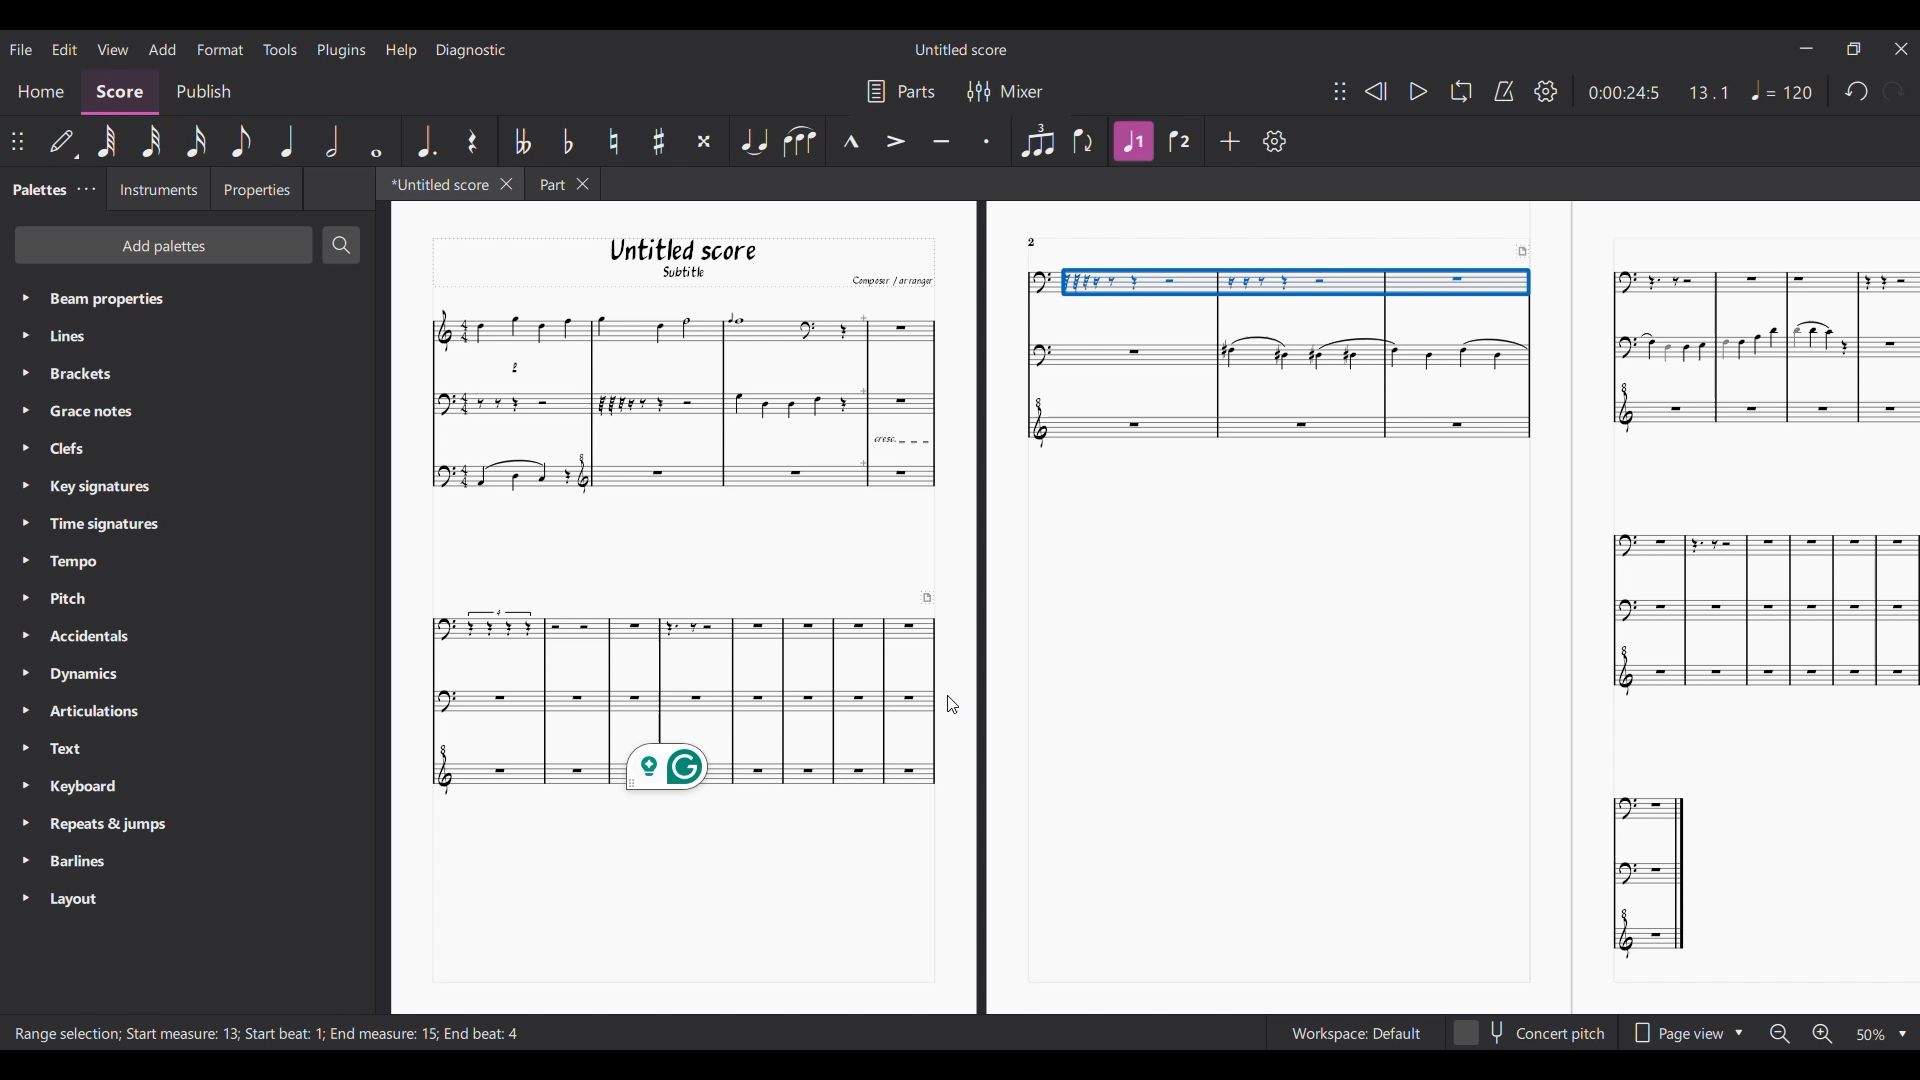 Image resolution: width=1920 pixels, height=1080 pixels. What do you see at coordinates (1687, 1032) in the screenshot?
I see `Page view ` at bounding box center [1687, 1032].